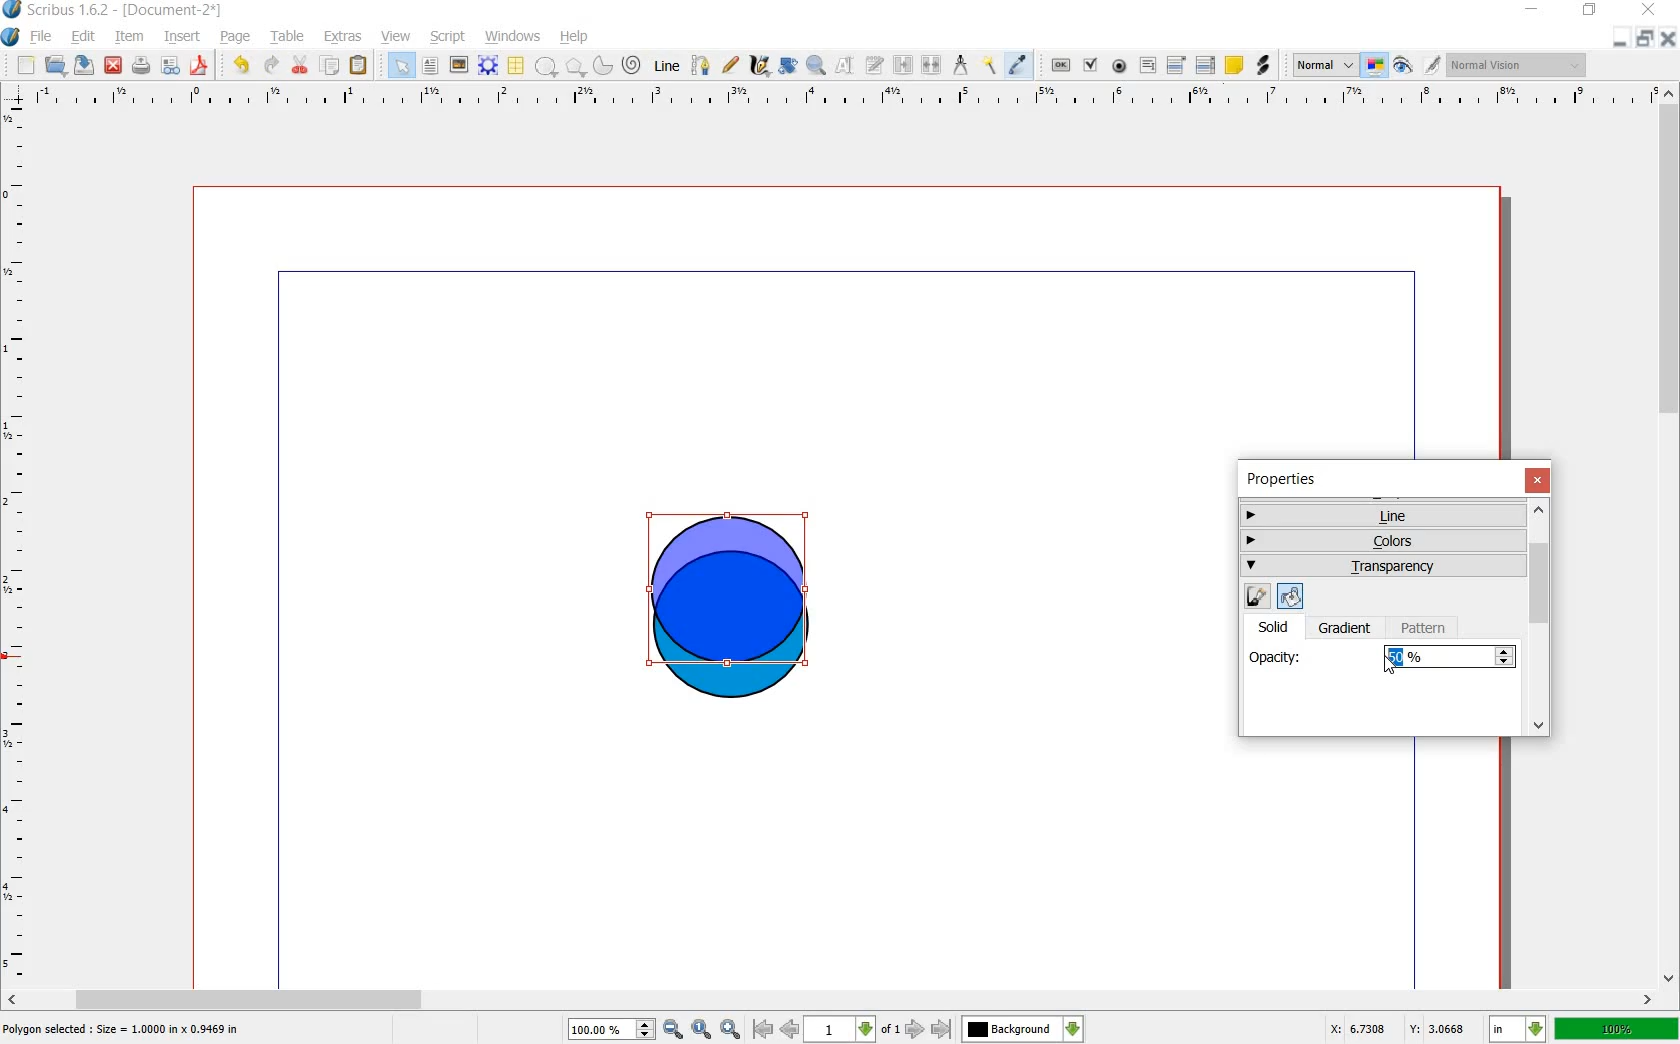 The image size is (1680, 1044). I want to click on cursor, so click(1393, 669).